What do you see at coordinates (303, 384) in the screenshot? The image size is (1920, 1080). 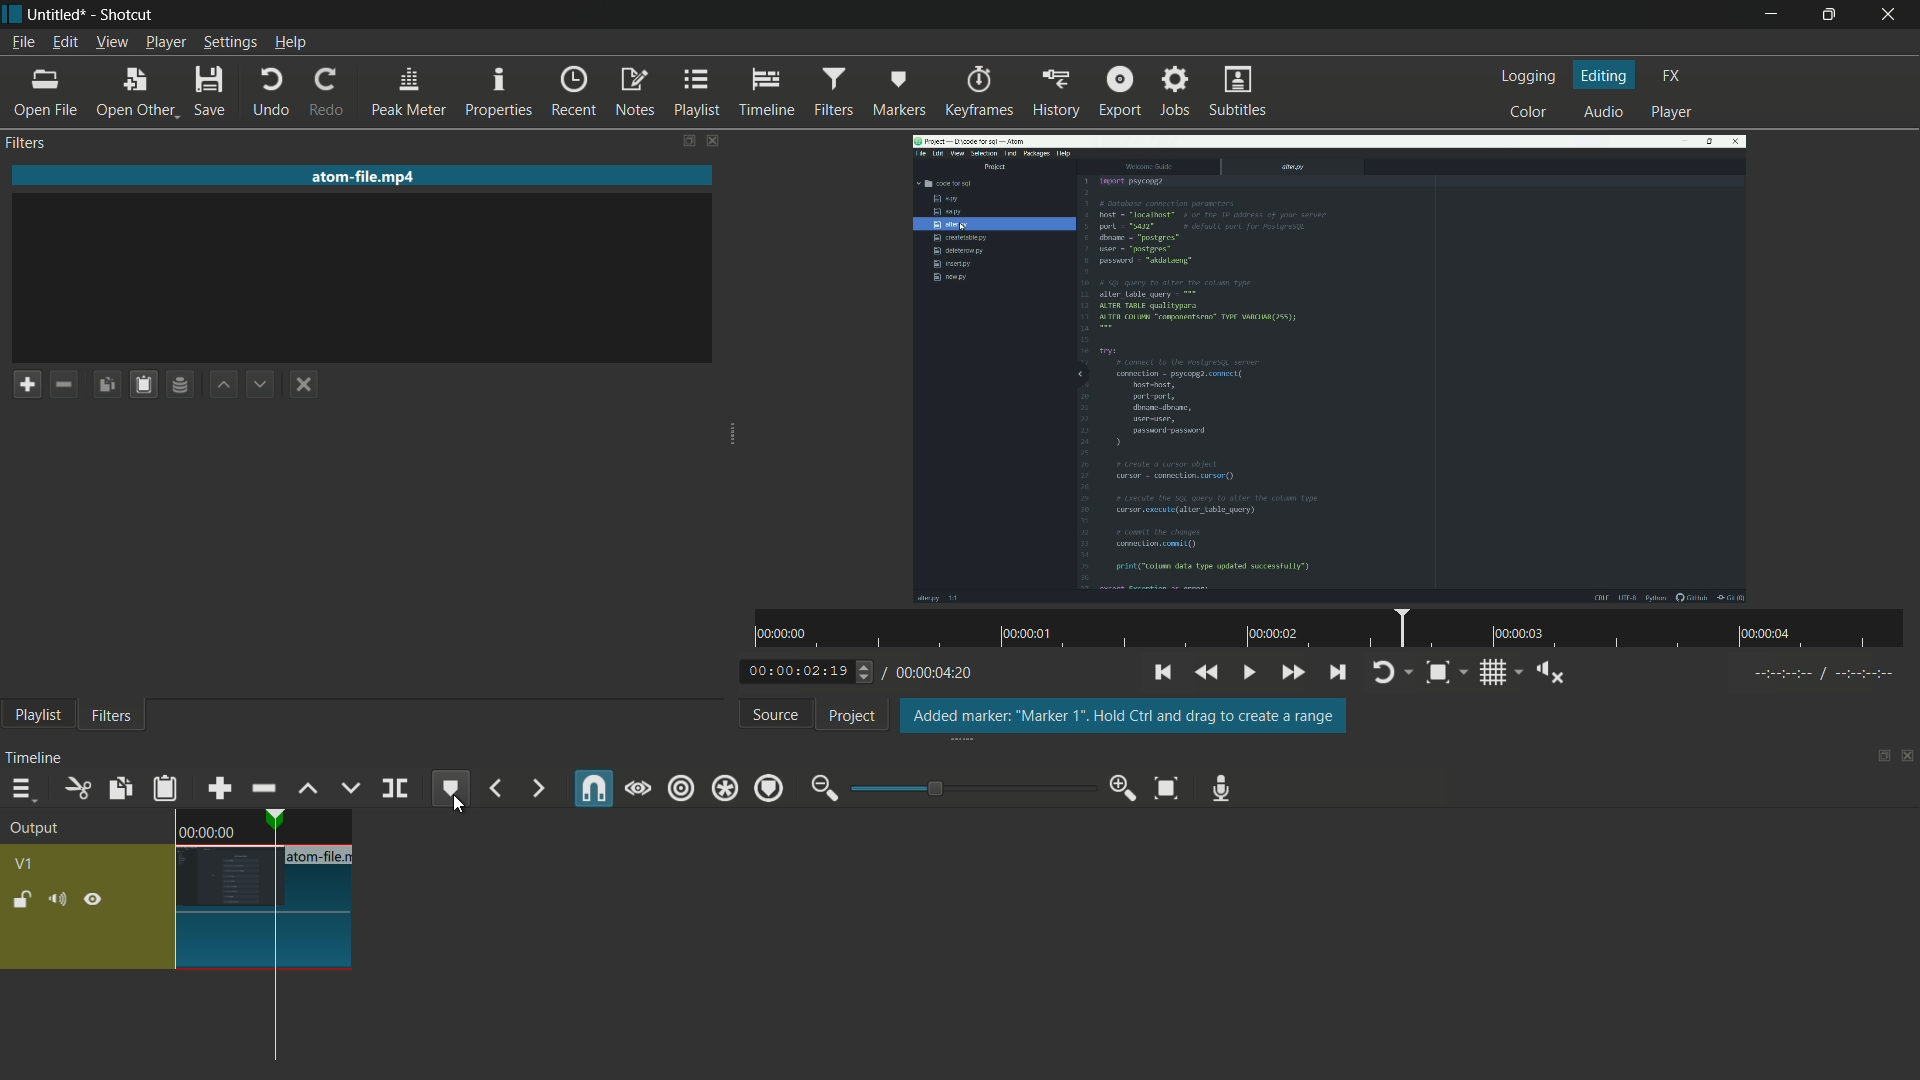 I see `deselect the filter` at bounding box center [303, 384].